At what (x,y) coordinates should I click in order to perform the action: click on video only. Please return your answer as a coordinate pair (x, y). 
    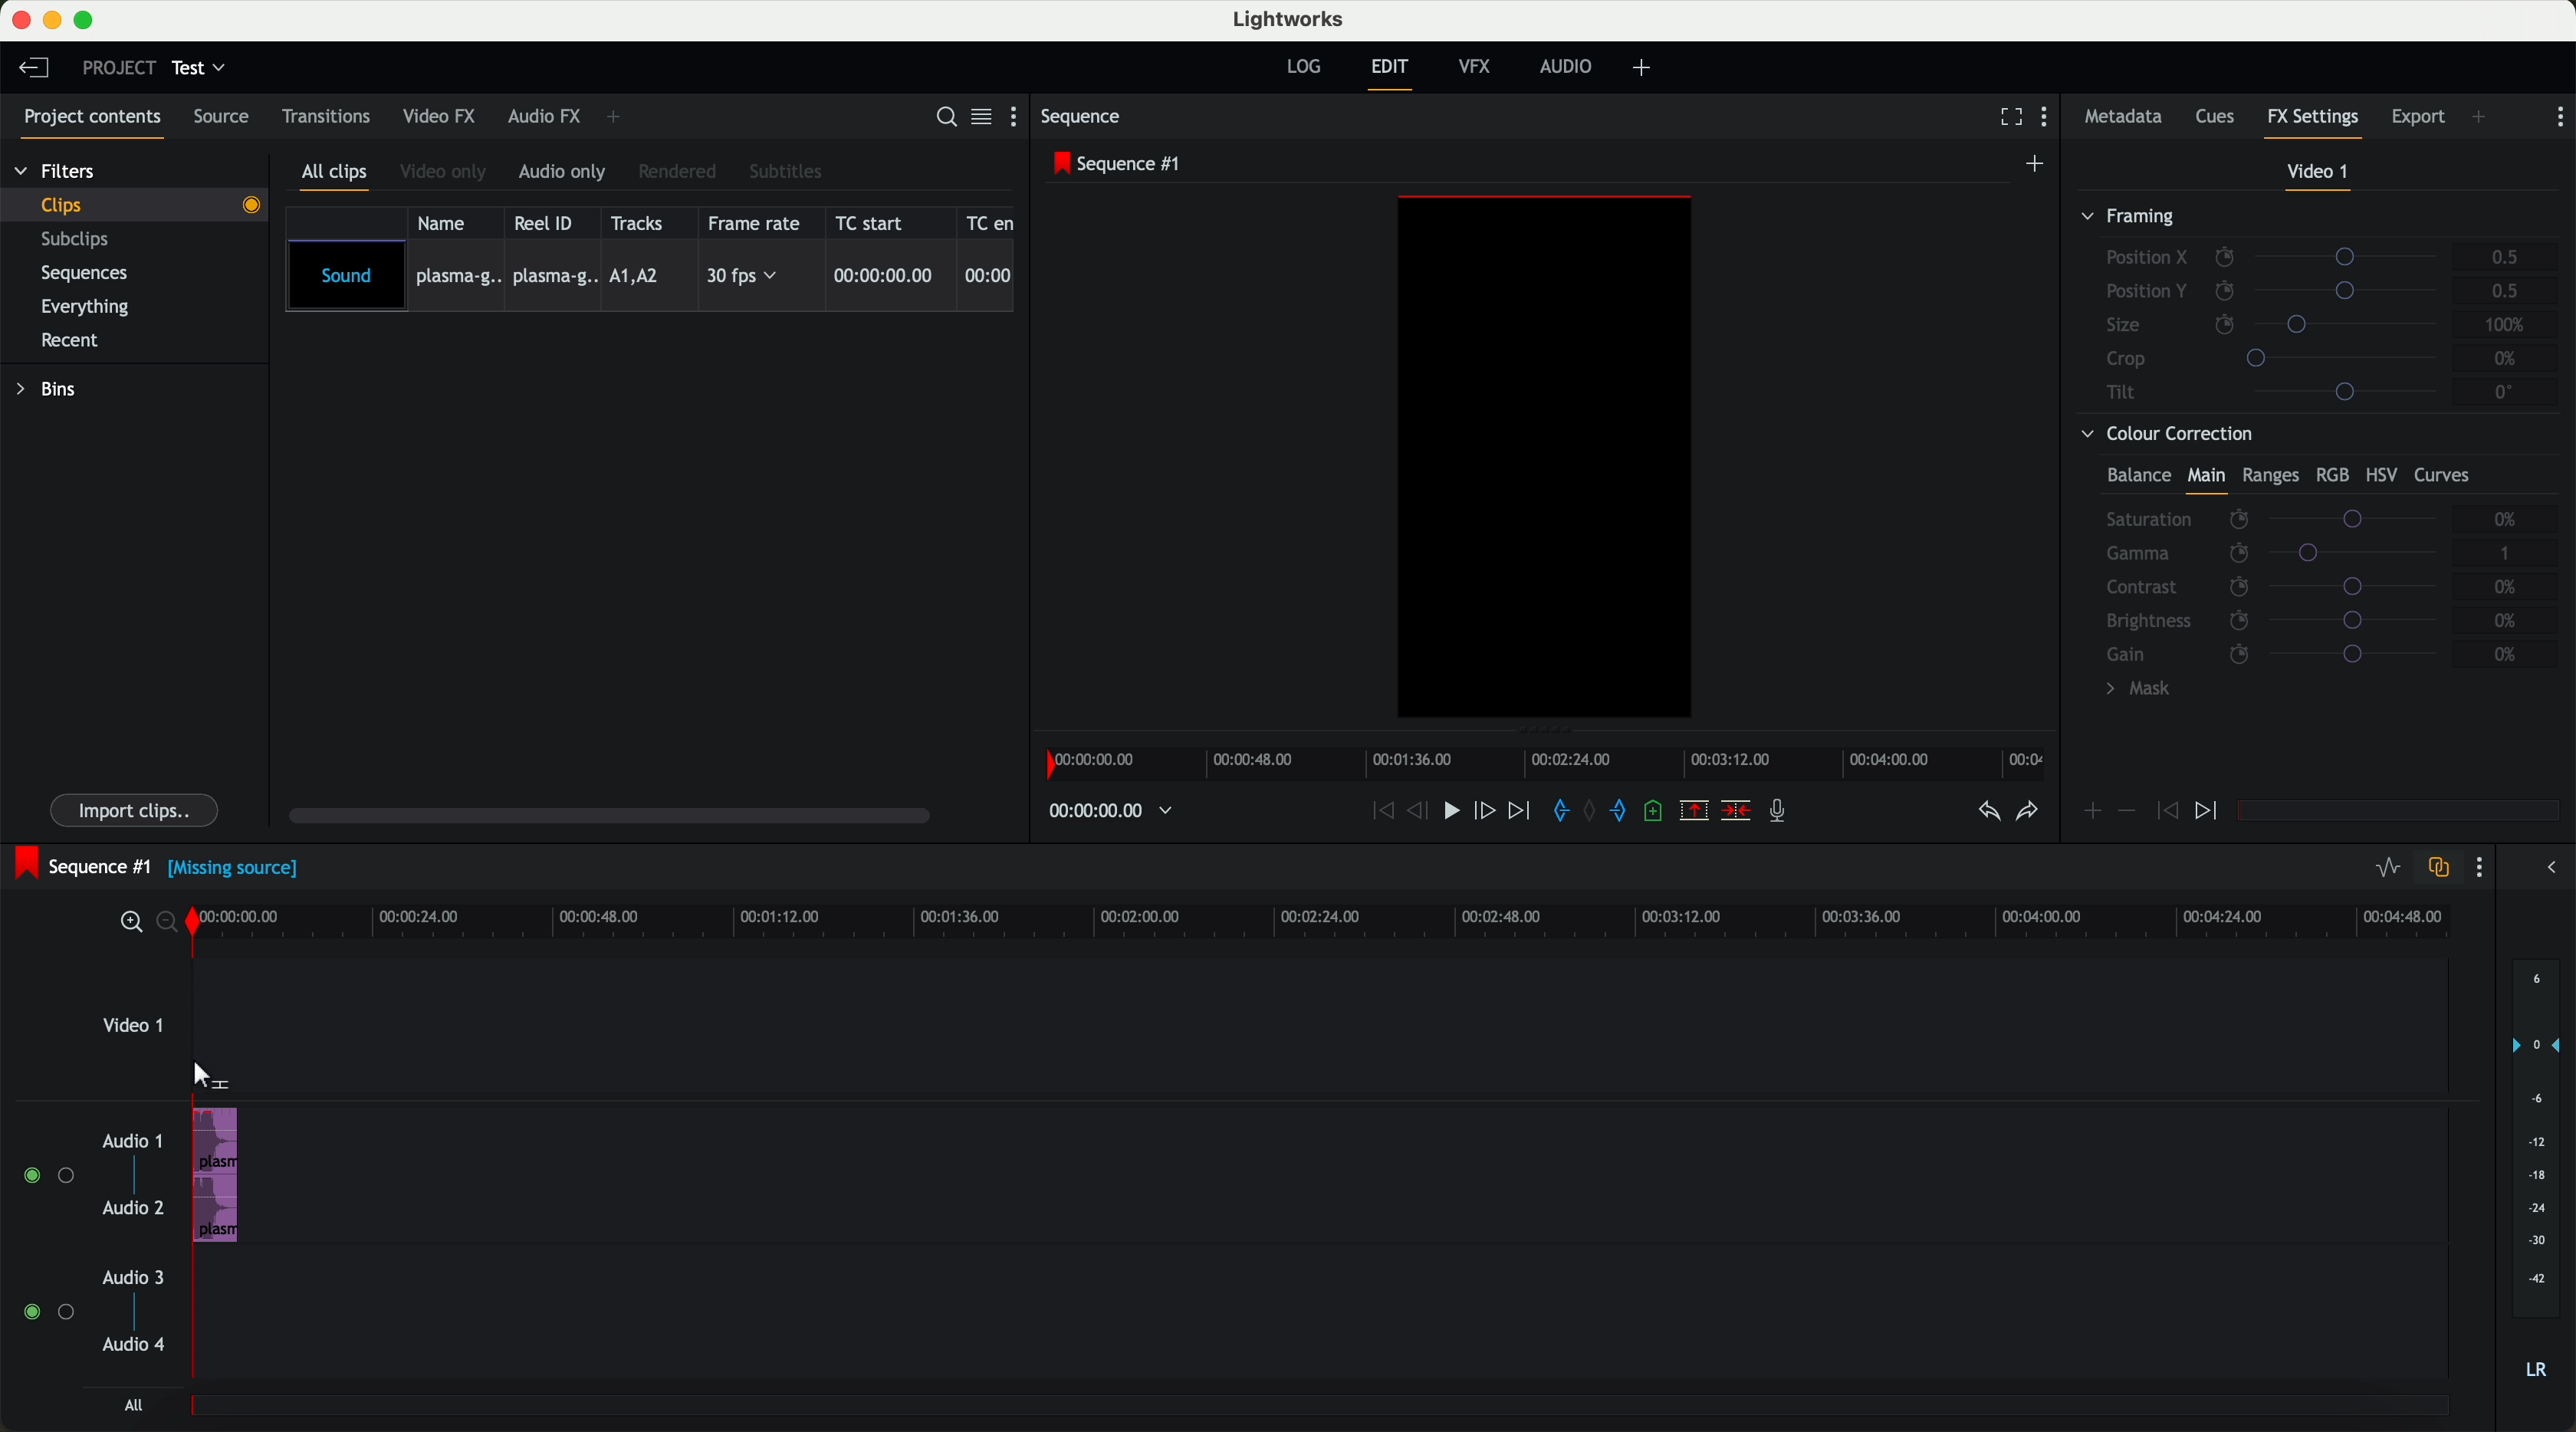
    Looking at the image, I should click on (447, 173).